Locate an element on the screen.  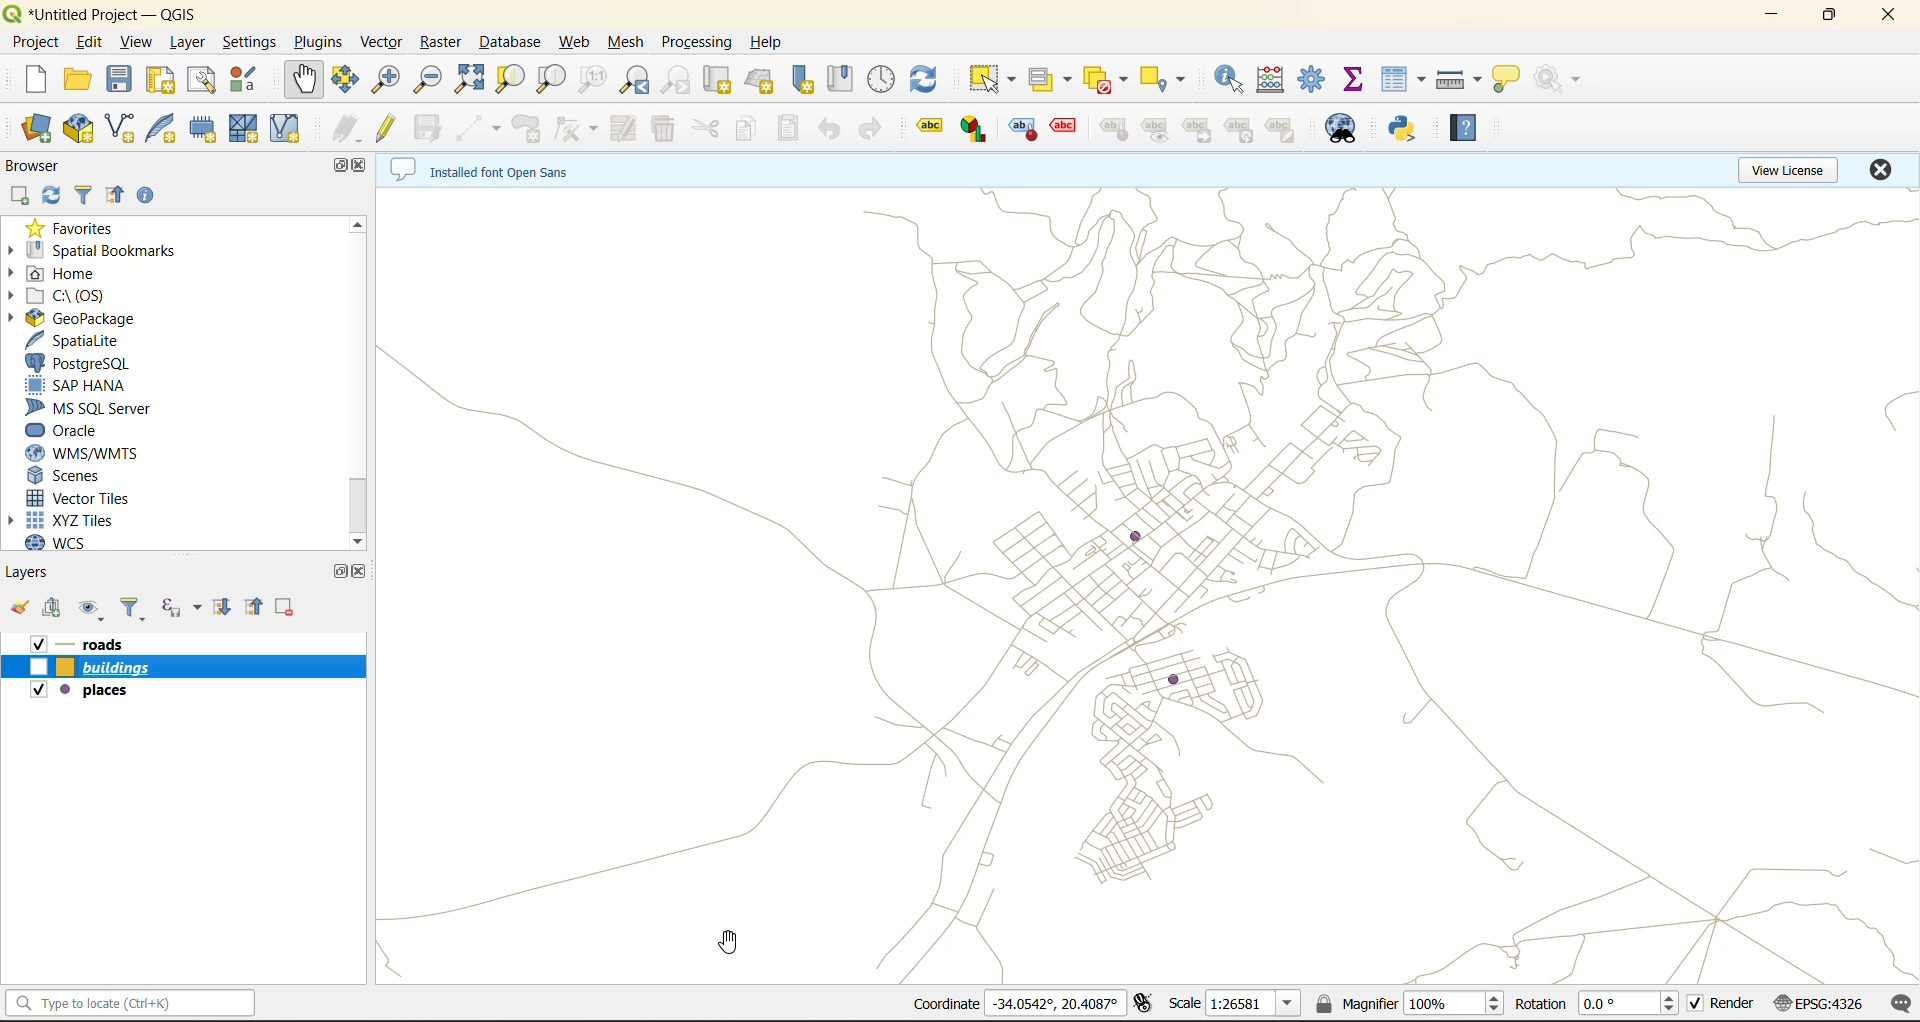
zoom native is located at coordinates (598, 79).